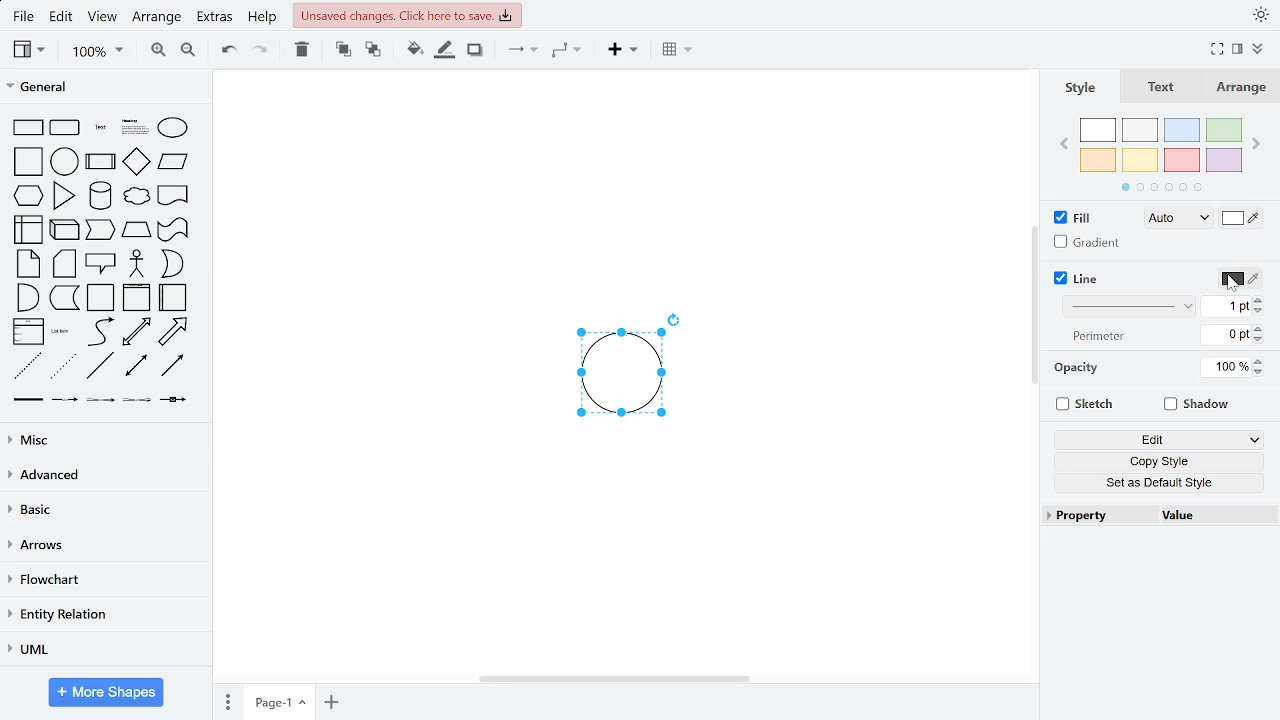  I want to click on sketch, so click(1090, 404).